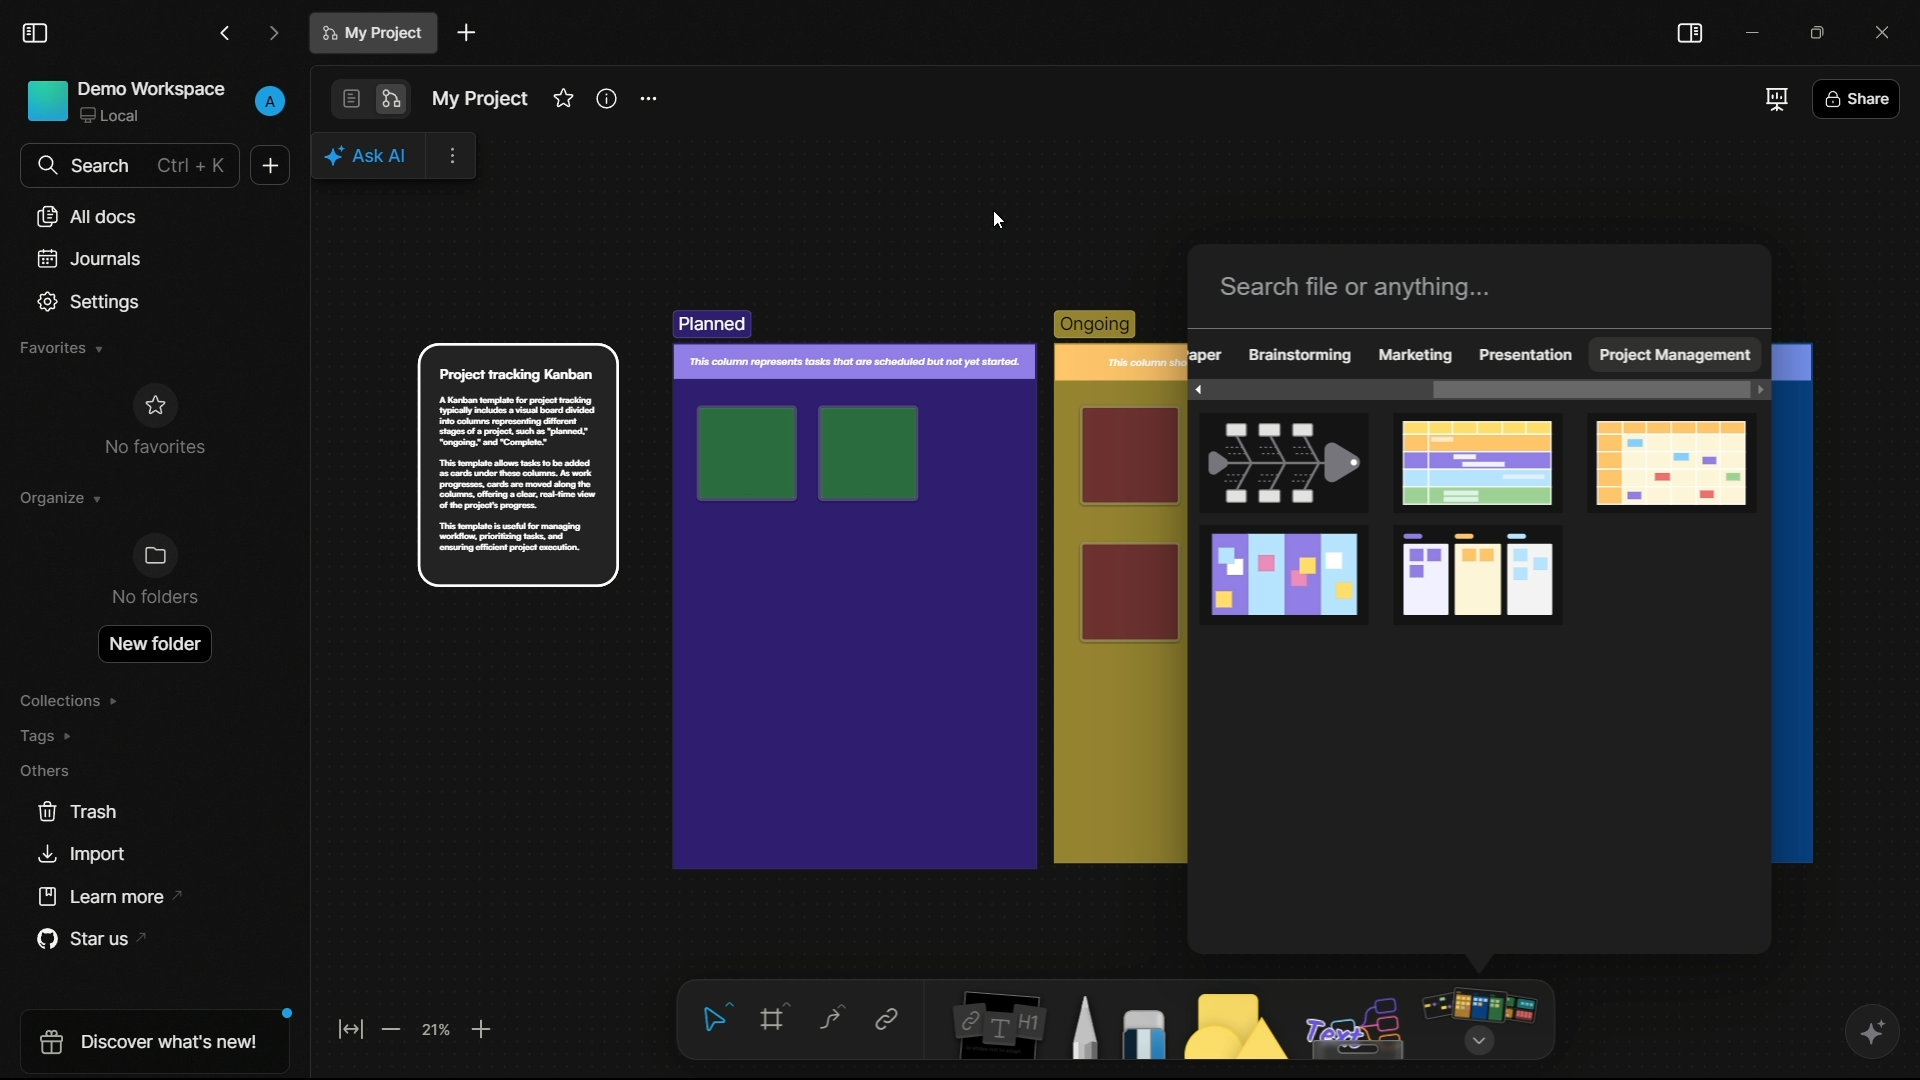 The image size is (1920, 1080). Describe the element at coordinates (1774, 98) in the screenshot. I see `full screen` at that location.